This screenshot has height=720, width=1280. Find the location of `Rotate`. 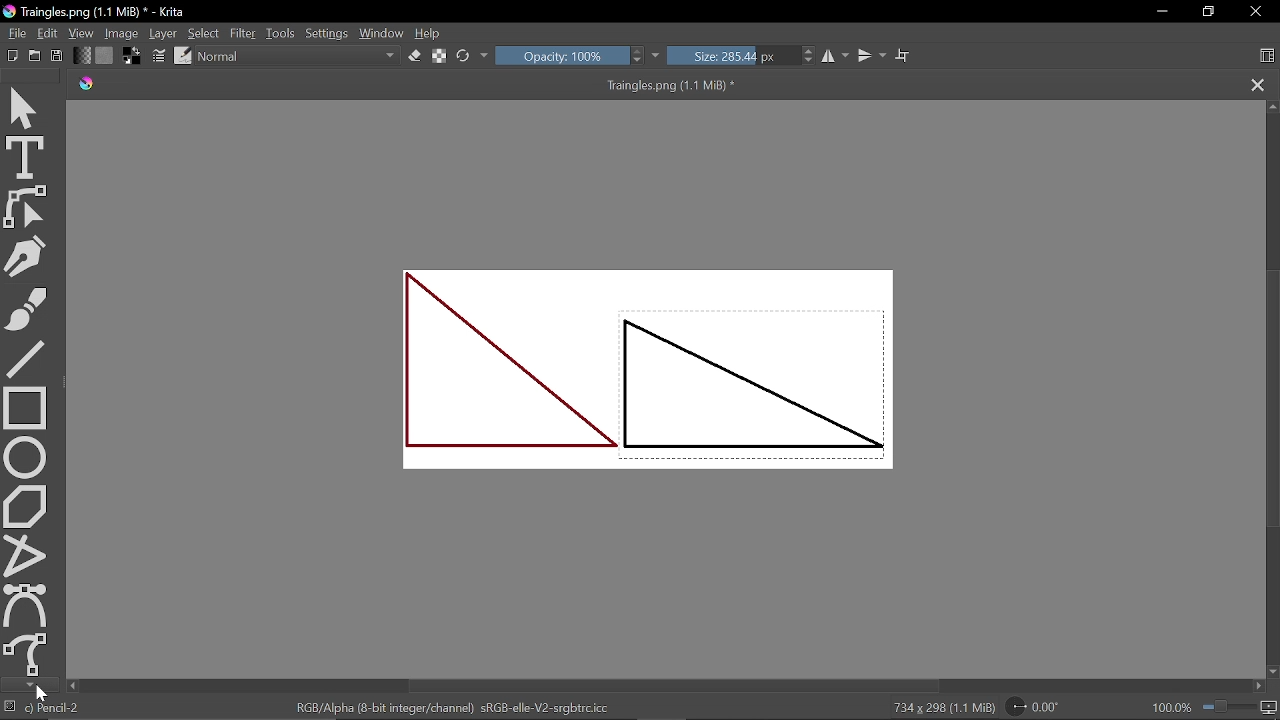

Rotate is located at coordinates (1042, 706).